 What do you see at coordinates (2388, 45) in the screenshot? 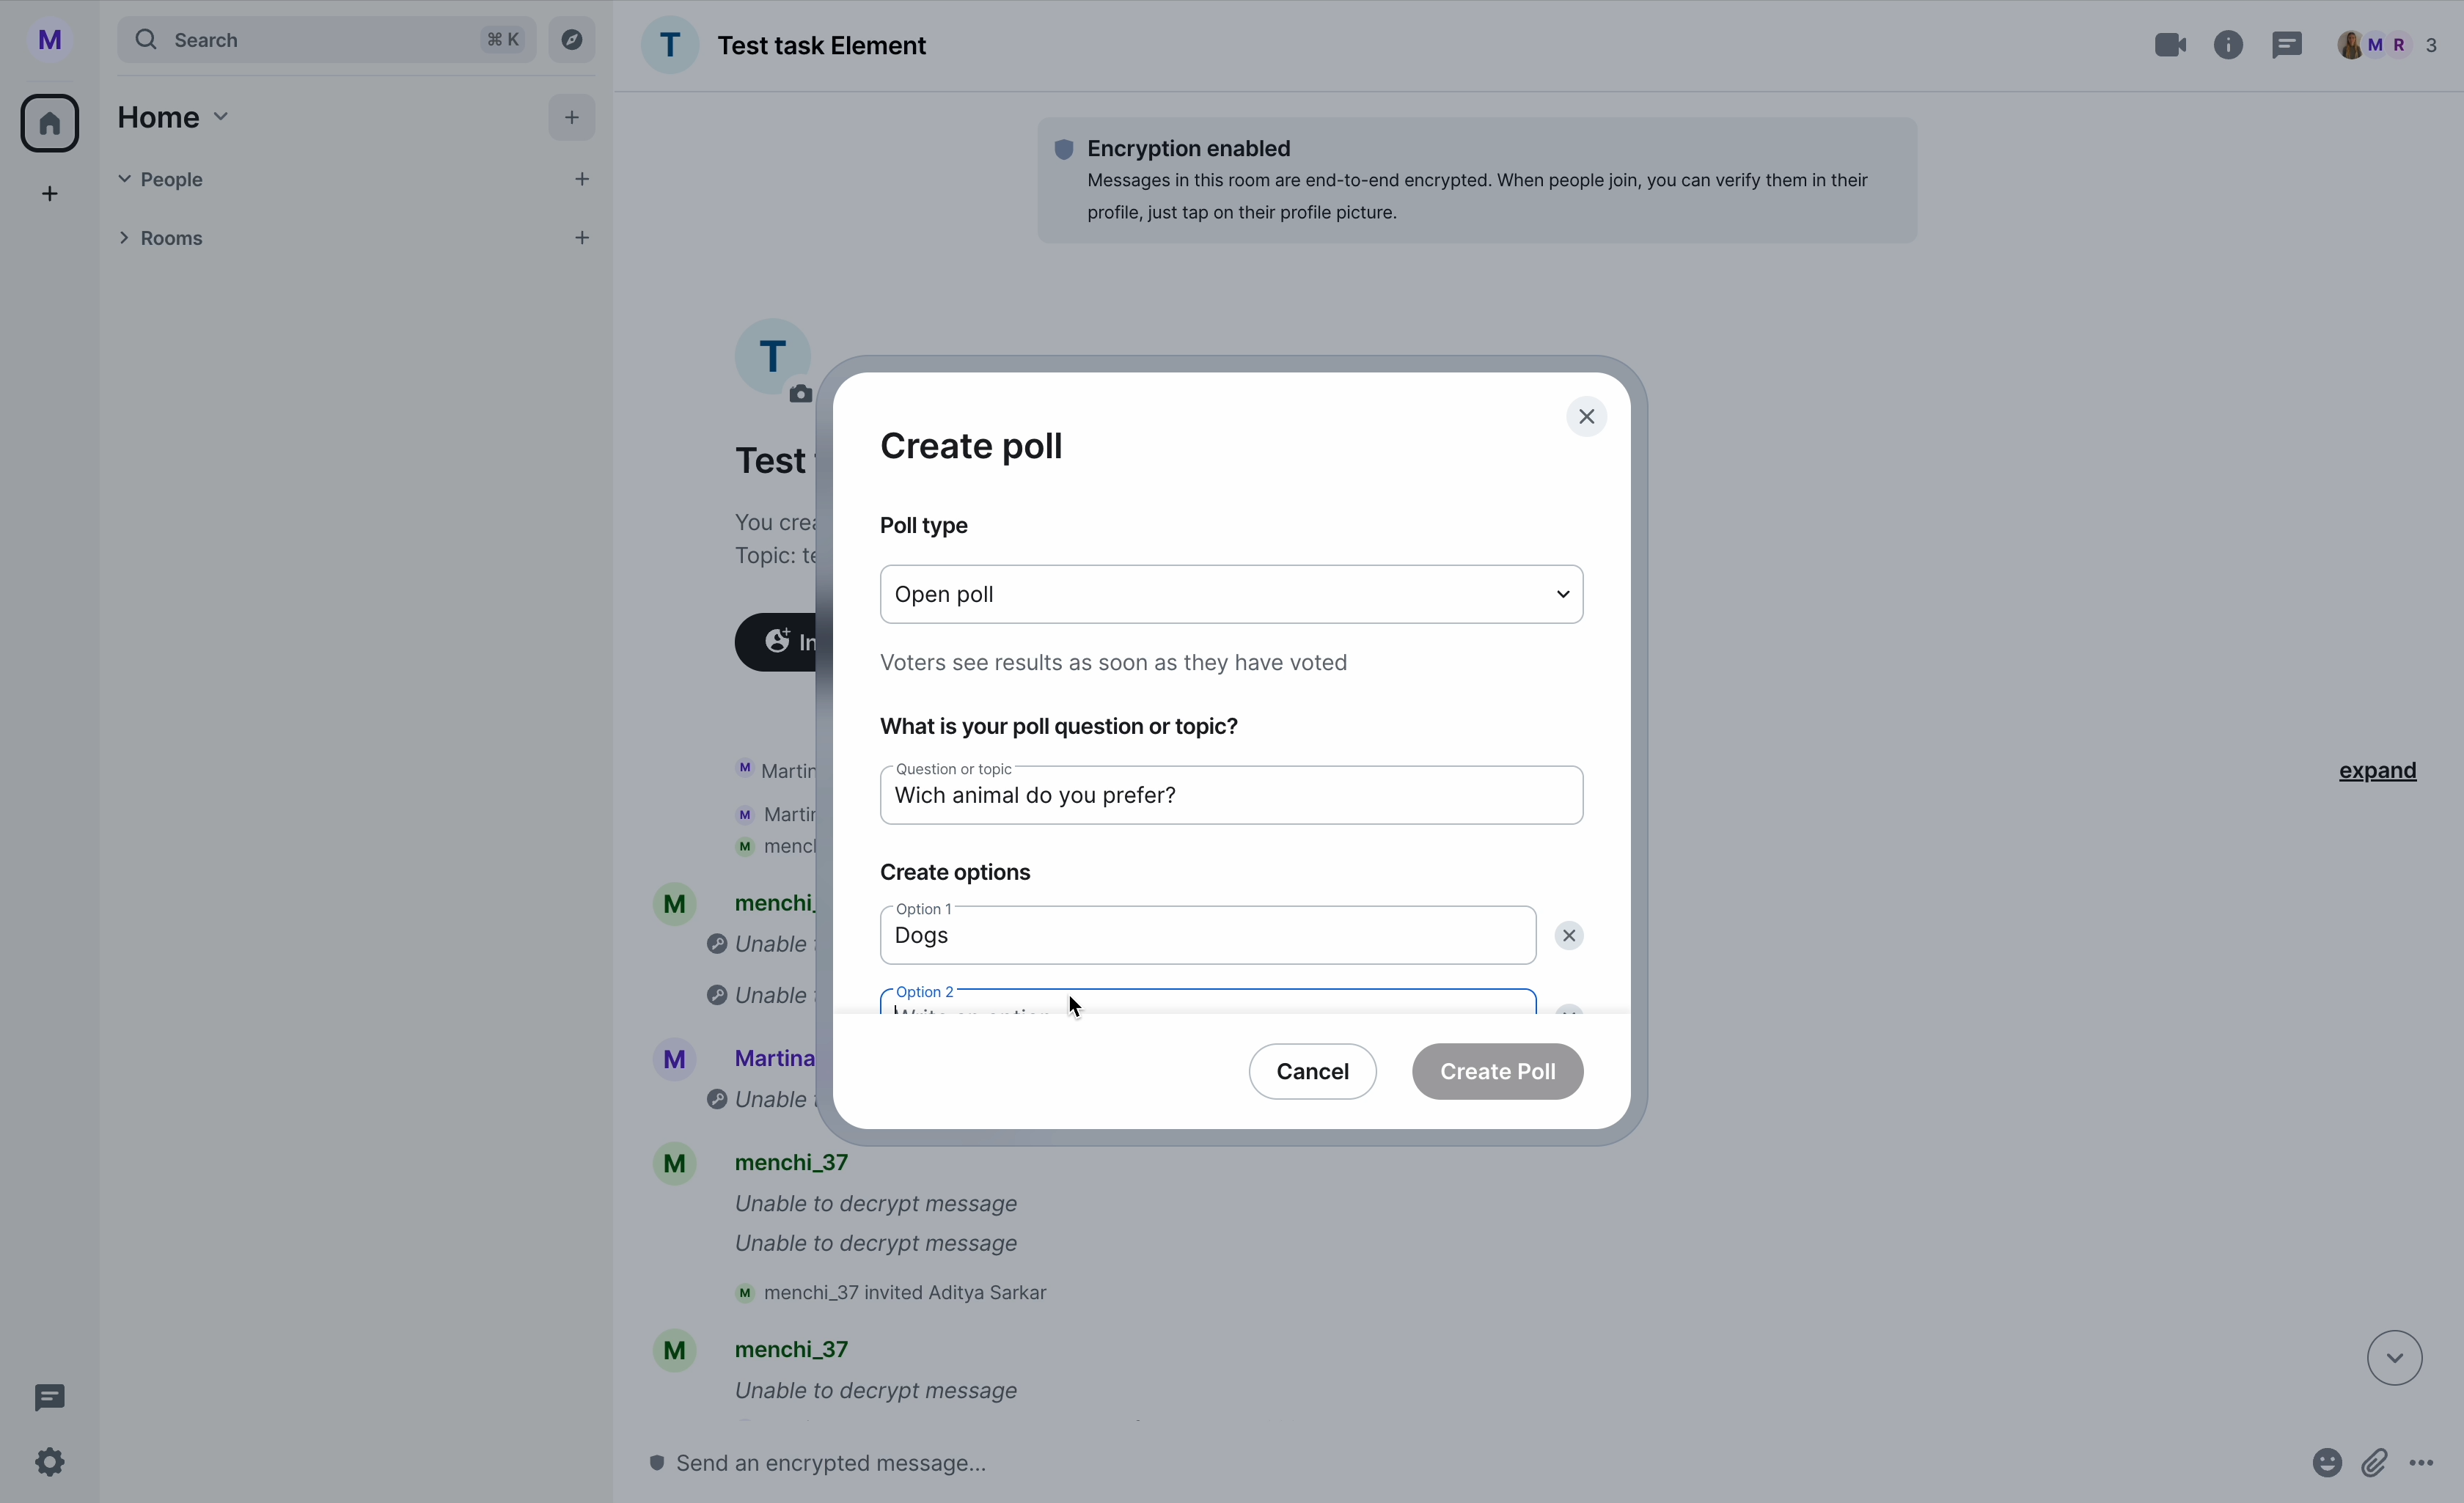
I see `people` at bounding box center [2388, 45].